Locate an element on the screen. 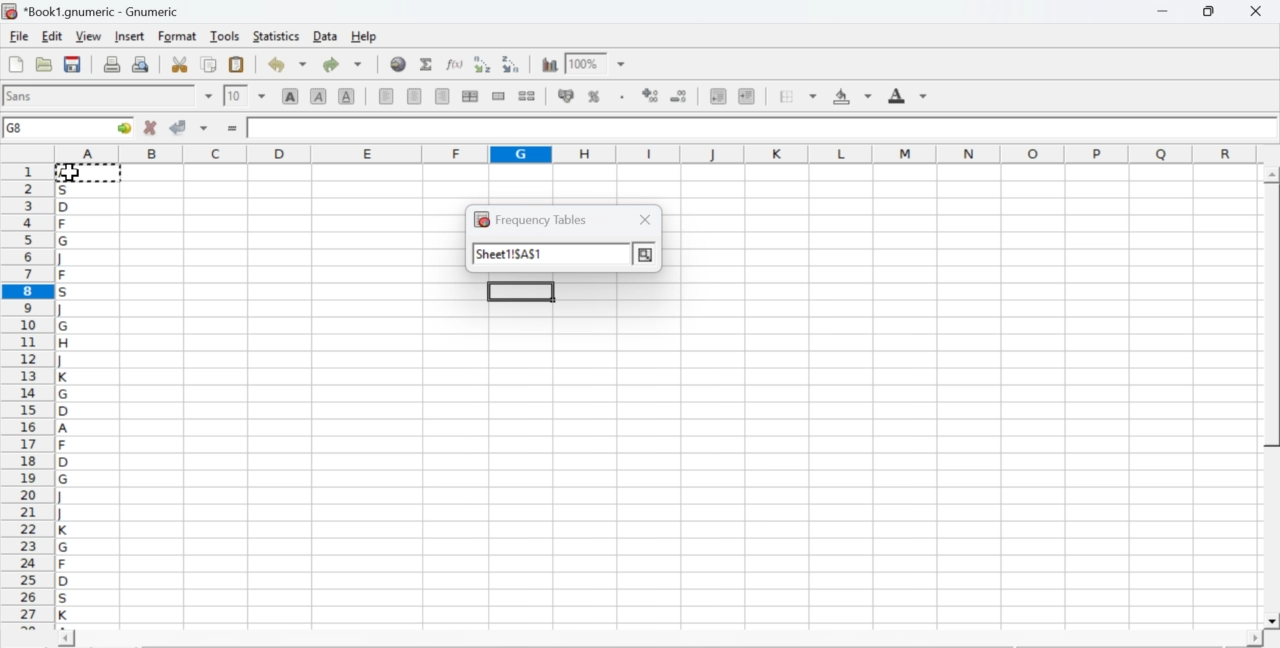 Image resolution: width=1280 pixels, height=648 pixels. decrease number of decimals displayed is located at coordinates (678, 97).